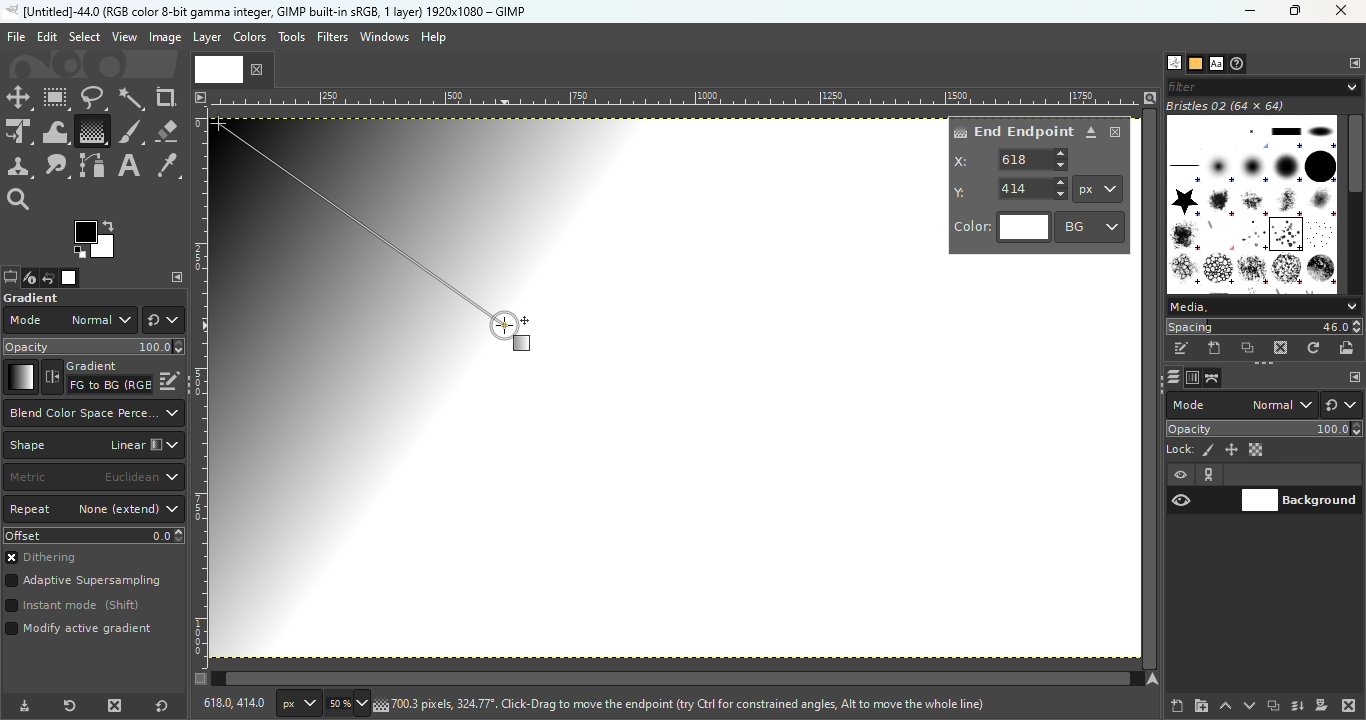 The height and width of the screenshot is (720, 1366). I want to click on Paths tool, so click(93, 166).